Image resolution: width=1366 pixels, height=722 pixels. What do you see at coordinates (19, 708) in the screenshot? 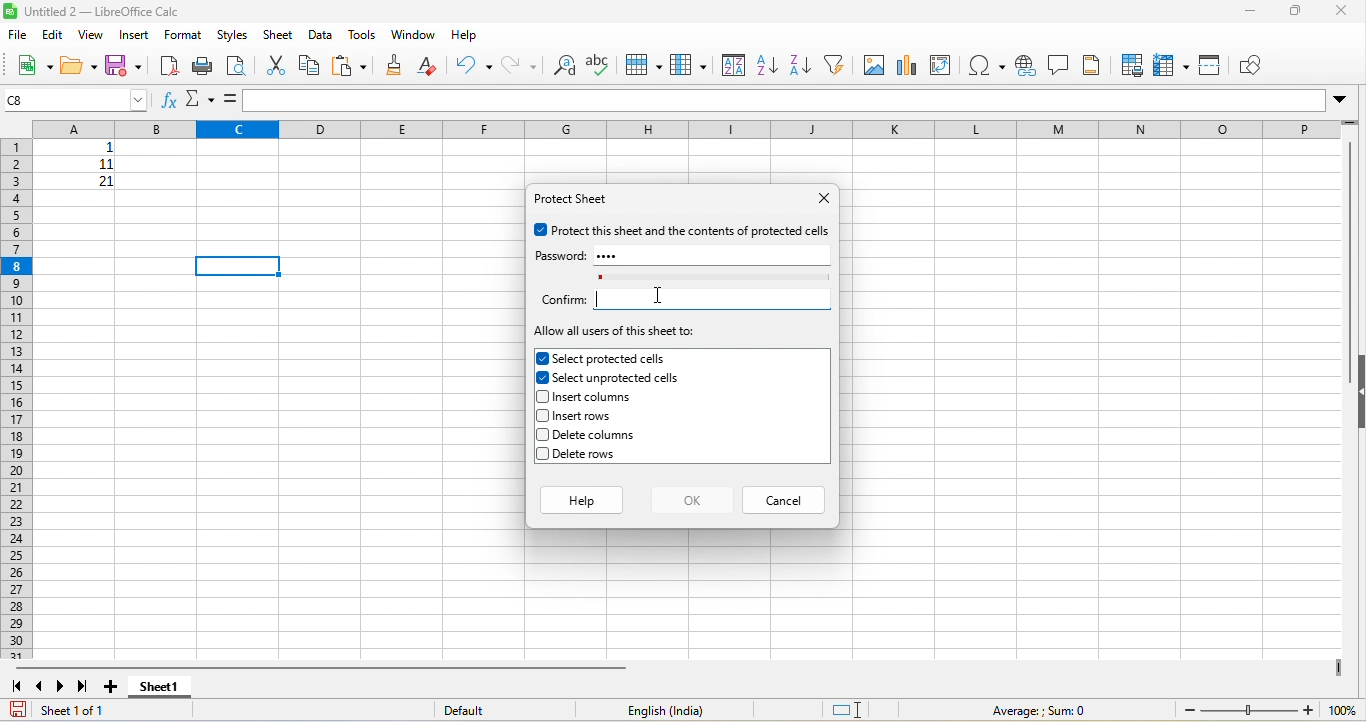
I see `save` at bounding box center [19, 708].